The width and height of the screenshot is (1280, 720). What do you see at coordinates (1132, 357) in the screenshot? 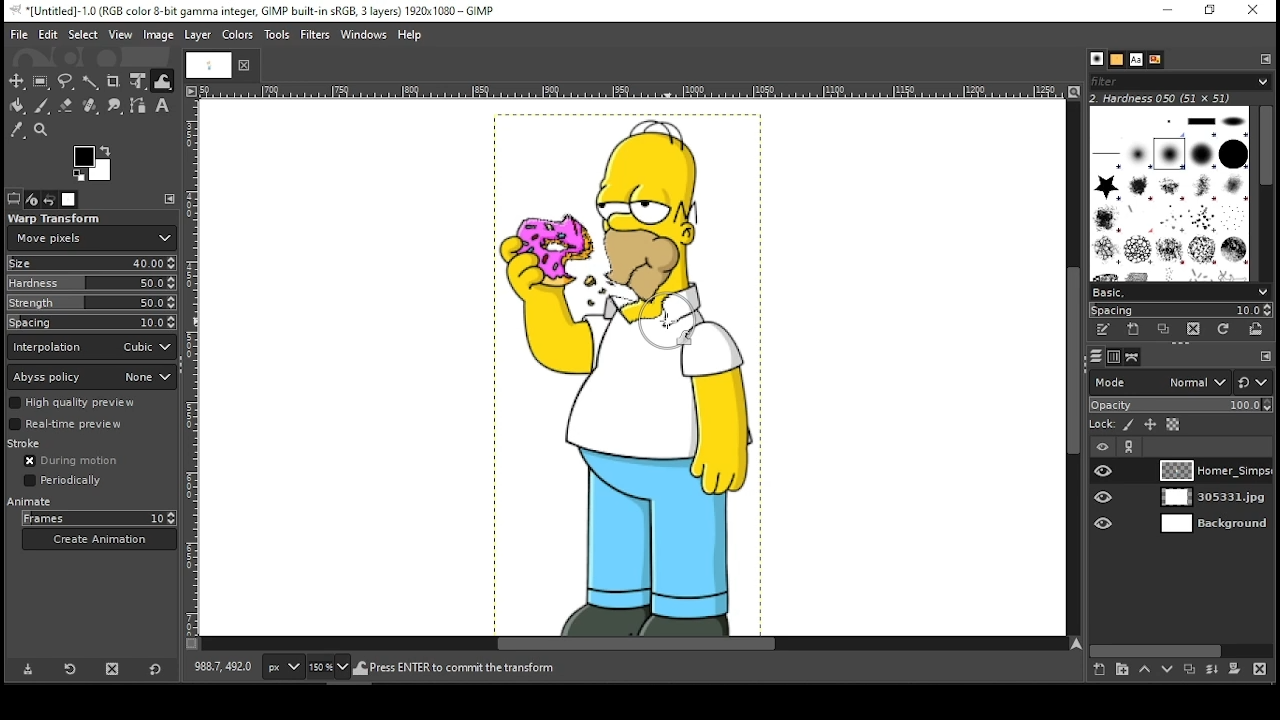
I see `paths` at bounding box center [1132, 357].